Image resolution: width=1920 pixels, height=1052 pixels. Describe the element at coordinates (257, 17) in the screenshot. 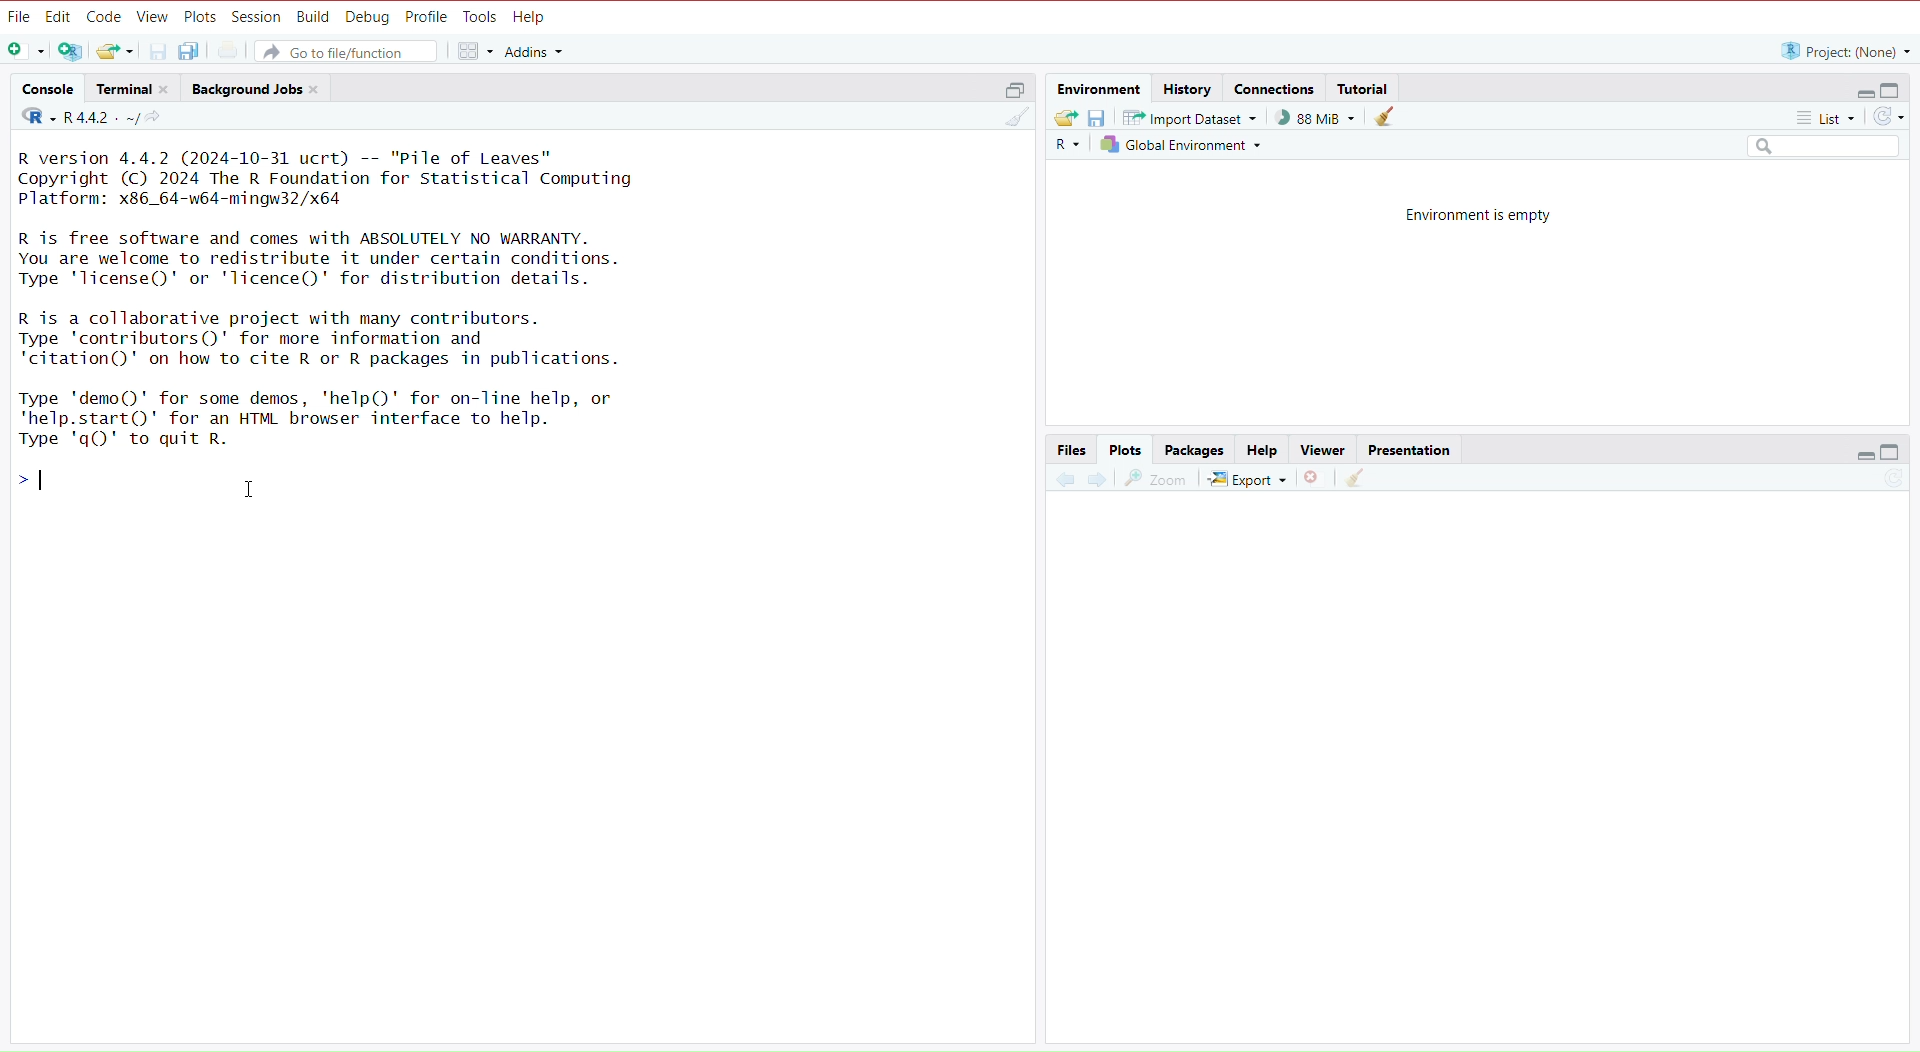

I see `Session` at that location.